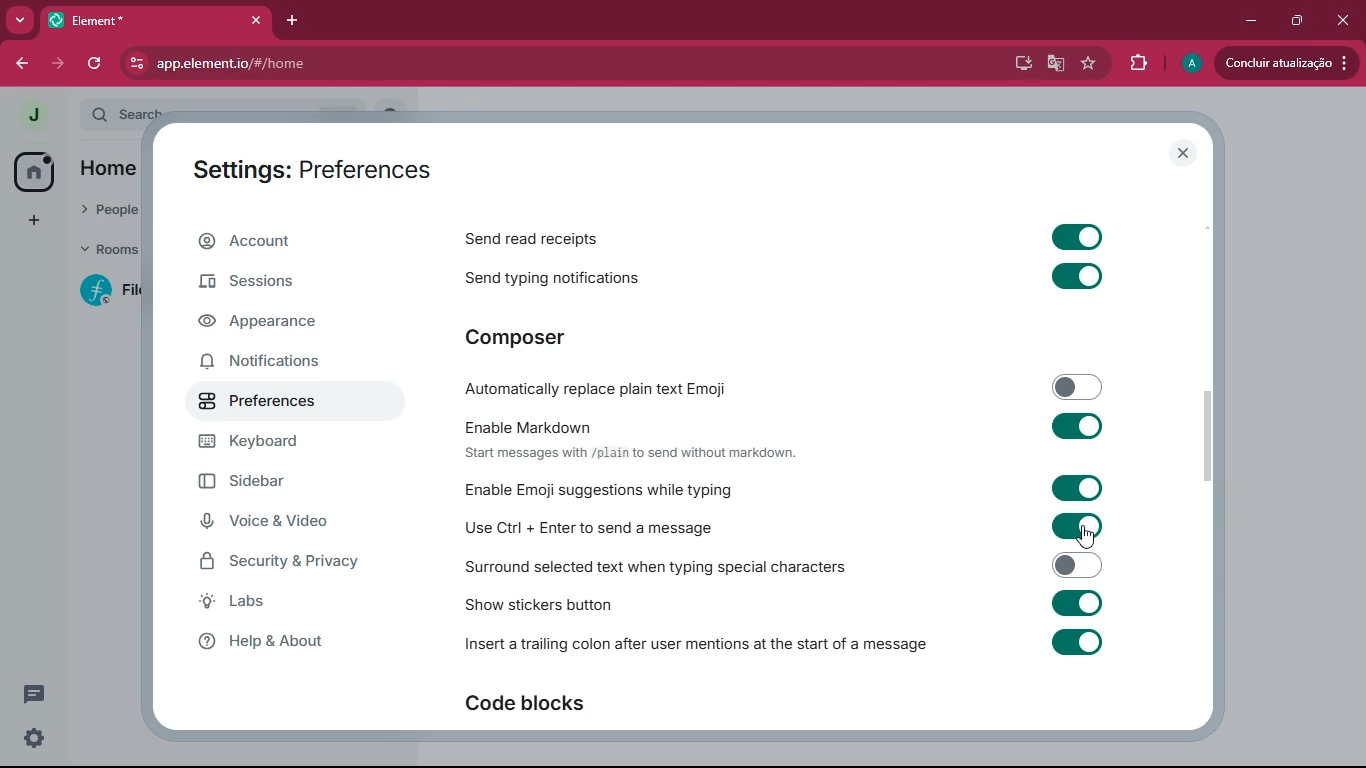 Image resolution: width=1366 pixels, height=768 pixels. What do you see at coordinates (290, 242) in the screenshot?
I see `account` at bounding box center [290, 242].